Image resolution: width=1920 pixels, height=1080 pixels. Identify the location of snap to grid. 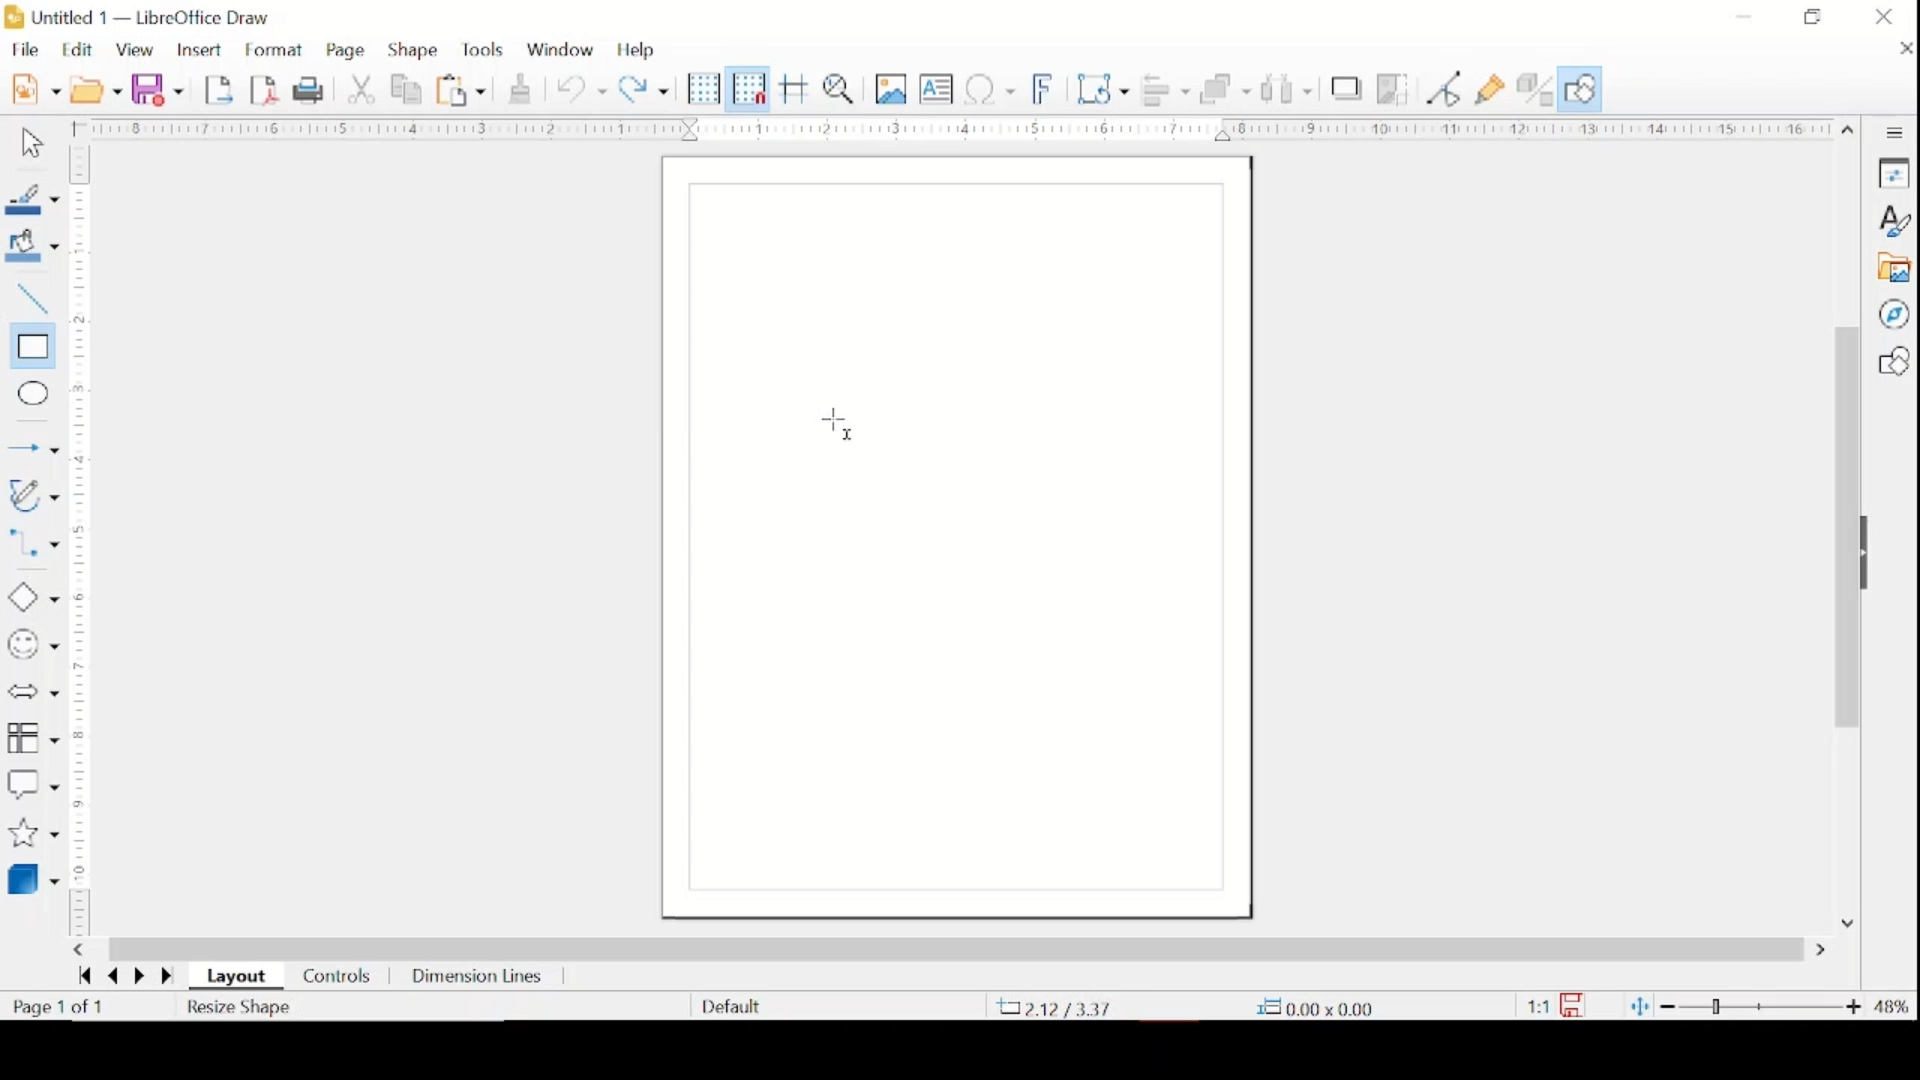
(749, 88).